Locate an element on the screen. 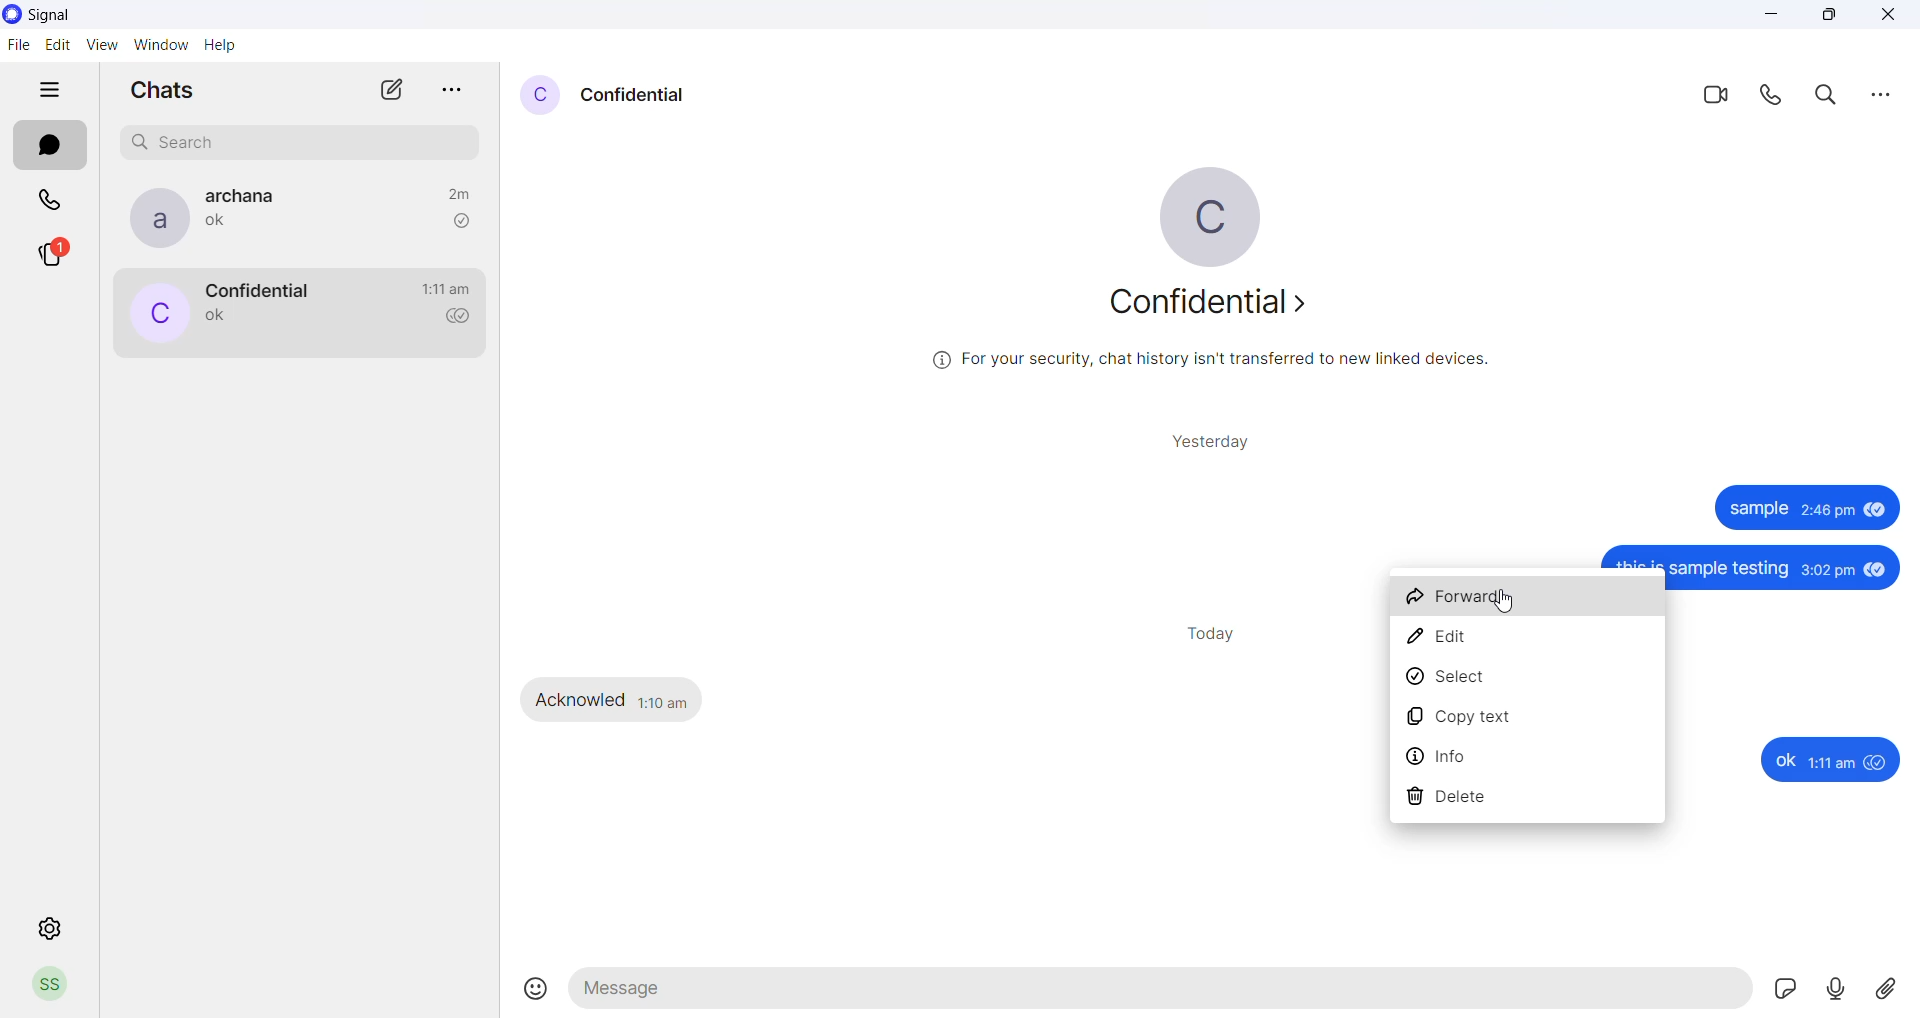 The image size is (1920, 1018). more options is located at coordinates (1880, 93).